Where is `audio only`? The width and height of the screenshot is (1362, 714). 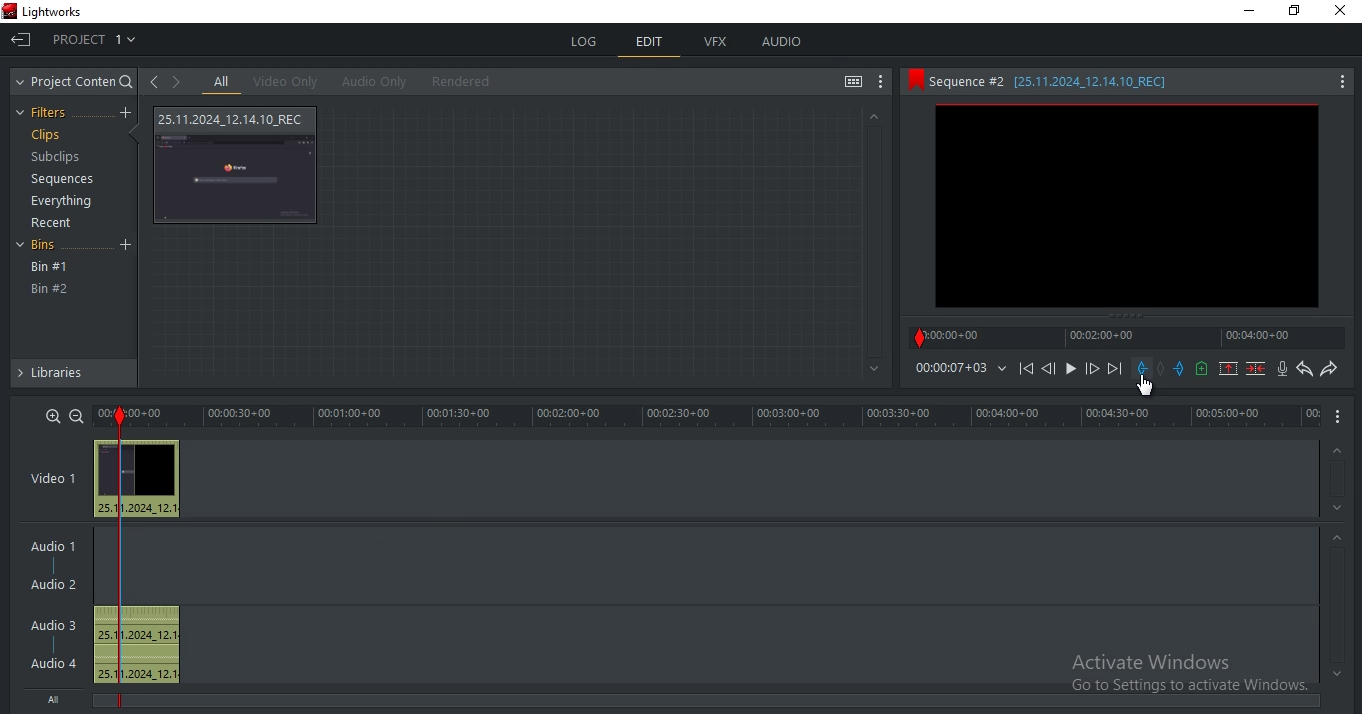
audio only is located at coordinates (371, 82).